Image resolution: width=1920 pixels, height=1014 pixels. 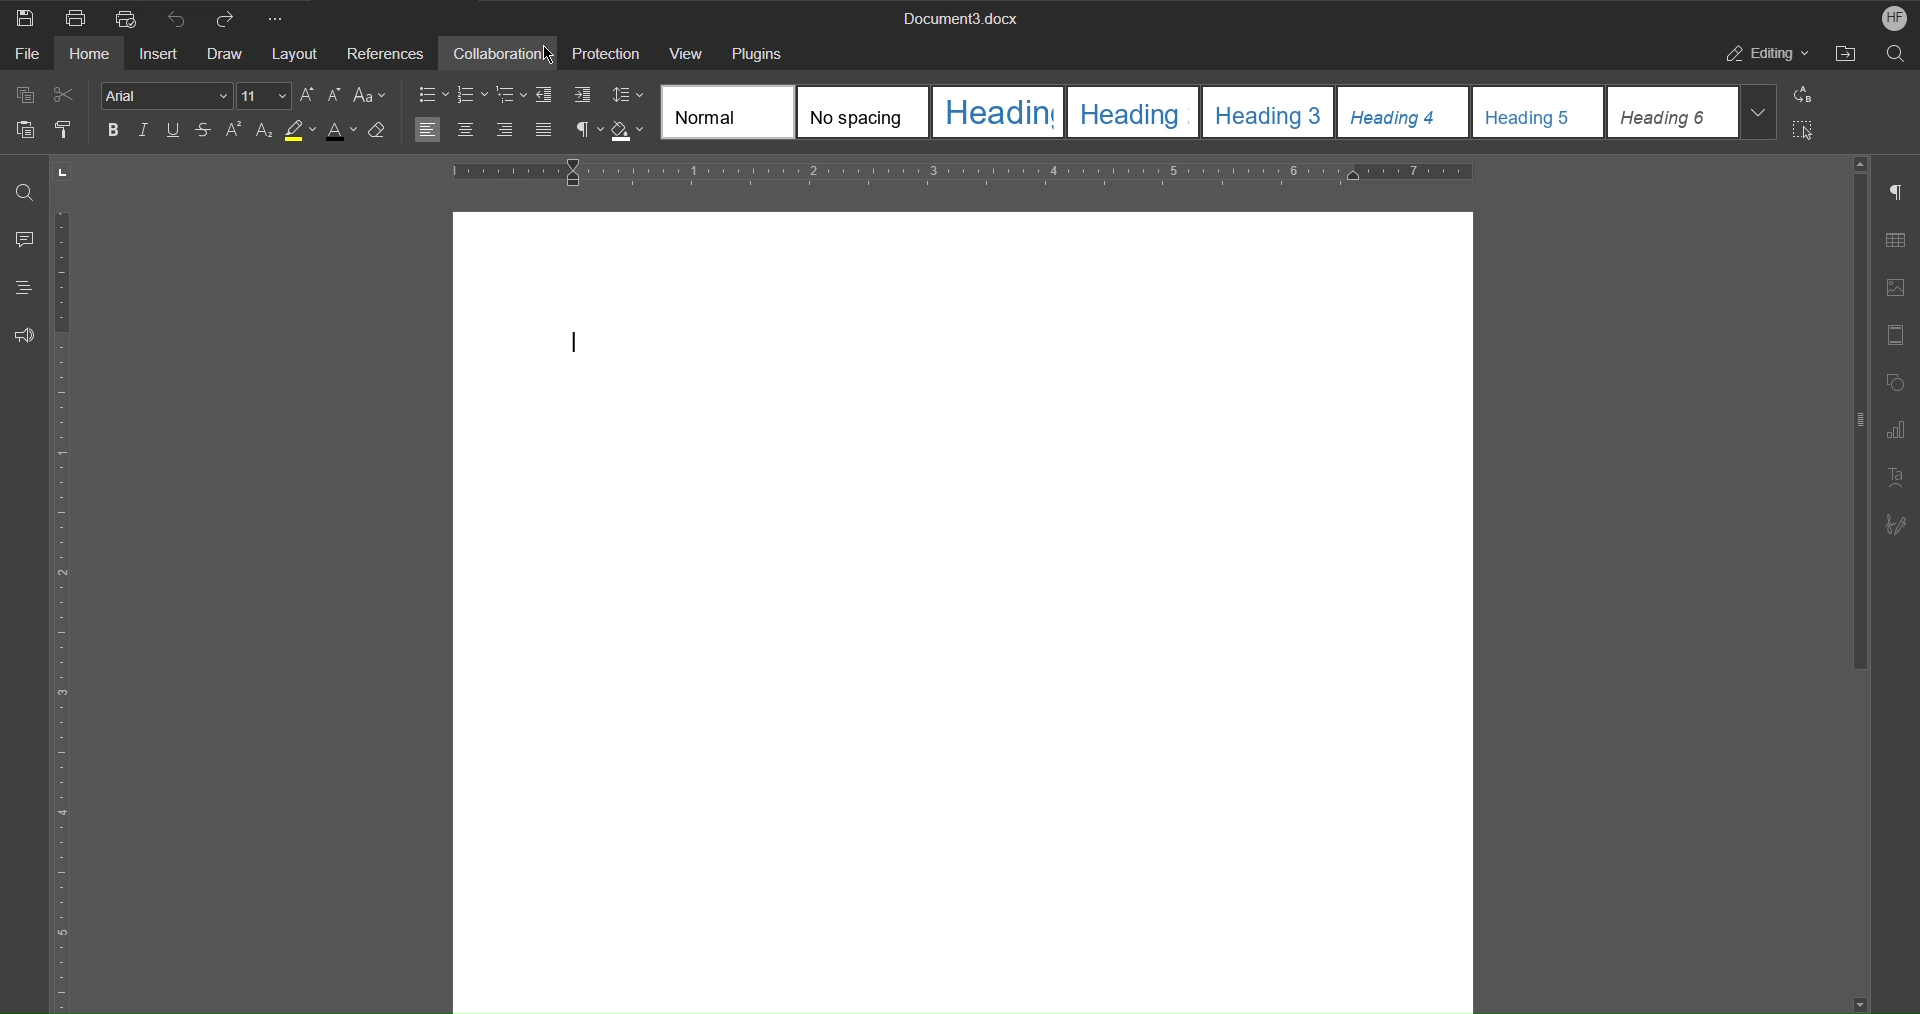 I want to click on Feedback and Support, so click(x=22, y=333).